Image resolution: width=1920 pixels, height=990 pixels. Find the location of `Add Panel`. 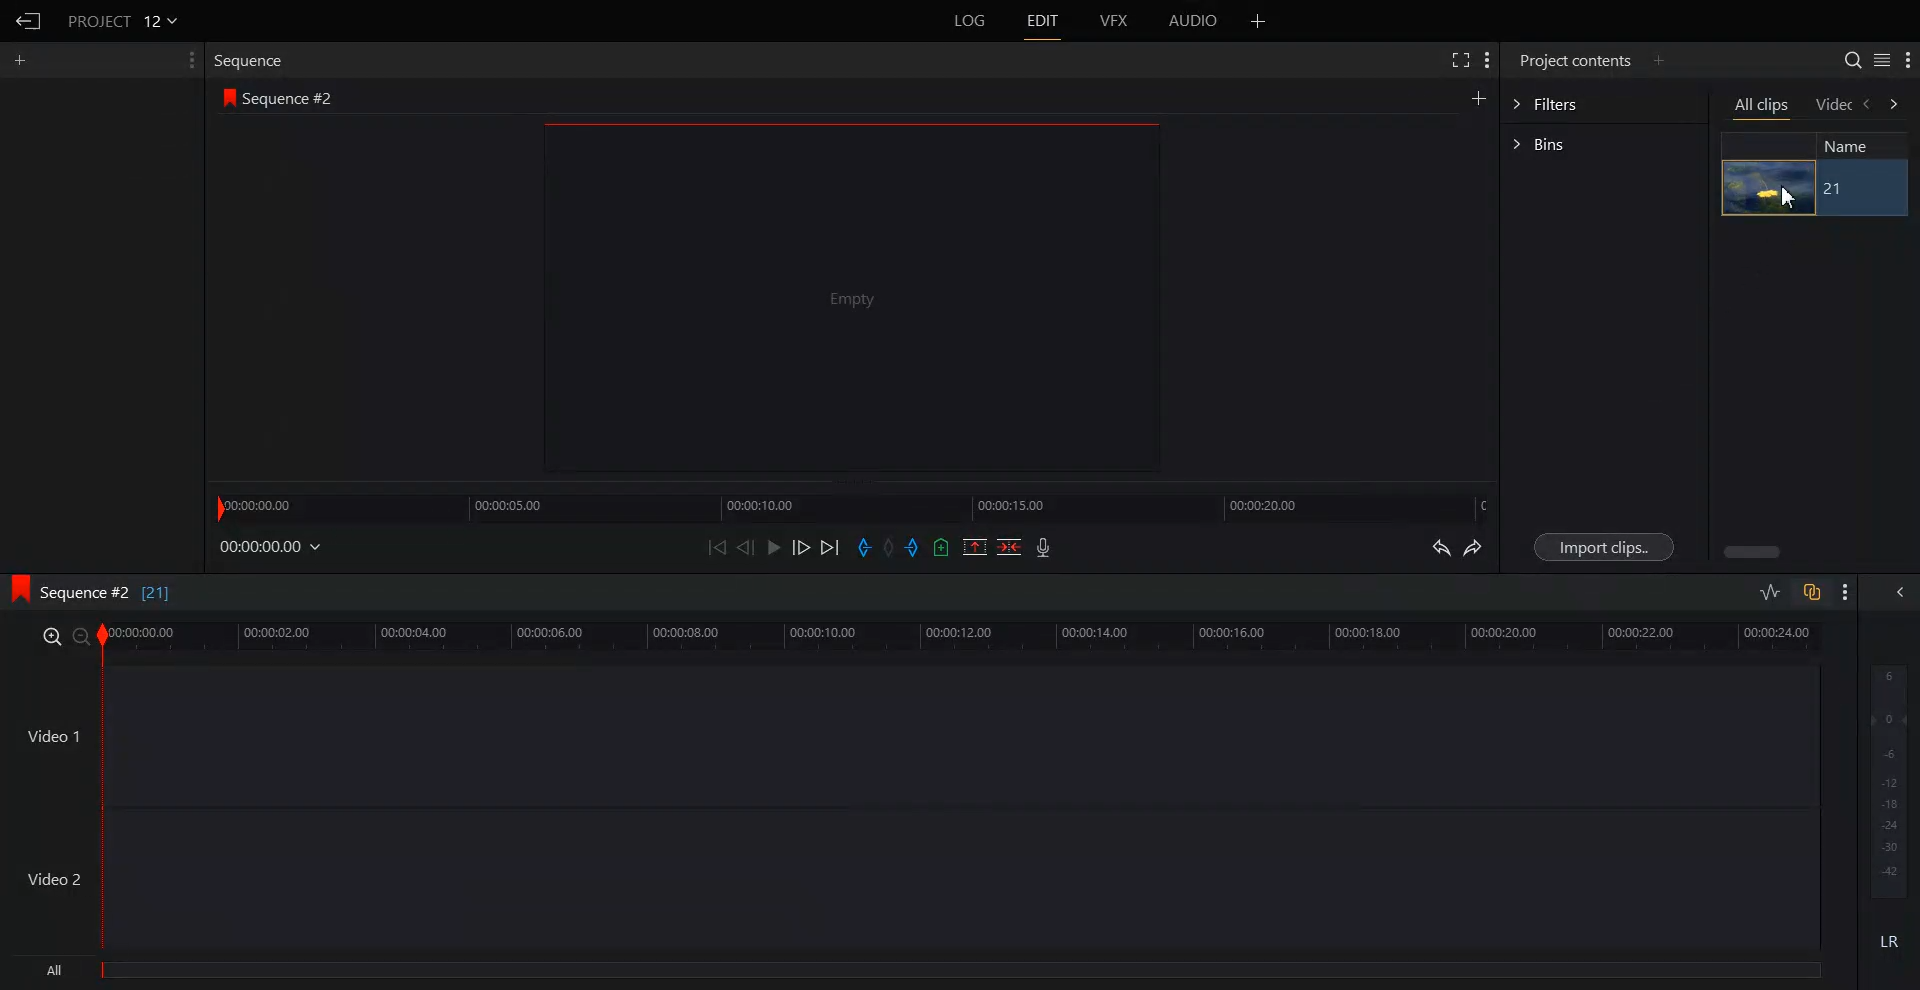

Add Panel is located at coordinates (20, 60).